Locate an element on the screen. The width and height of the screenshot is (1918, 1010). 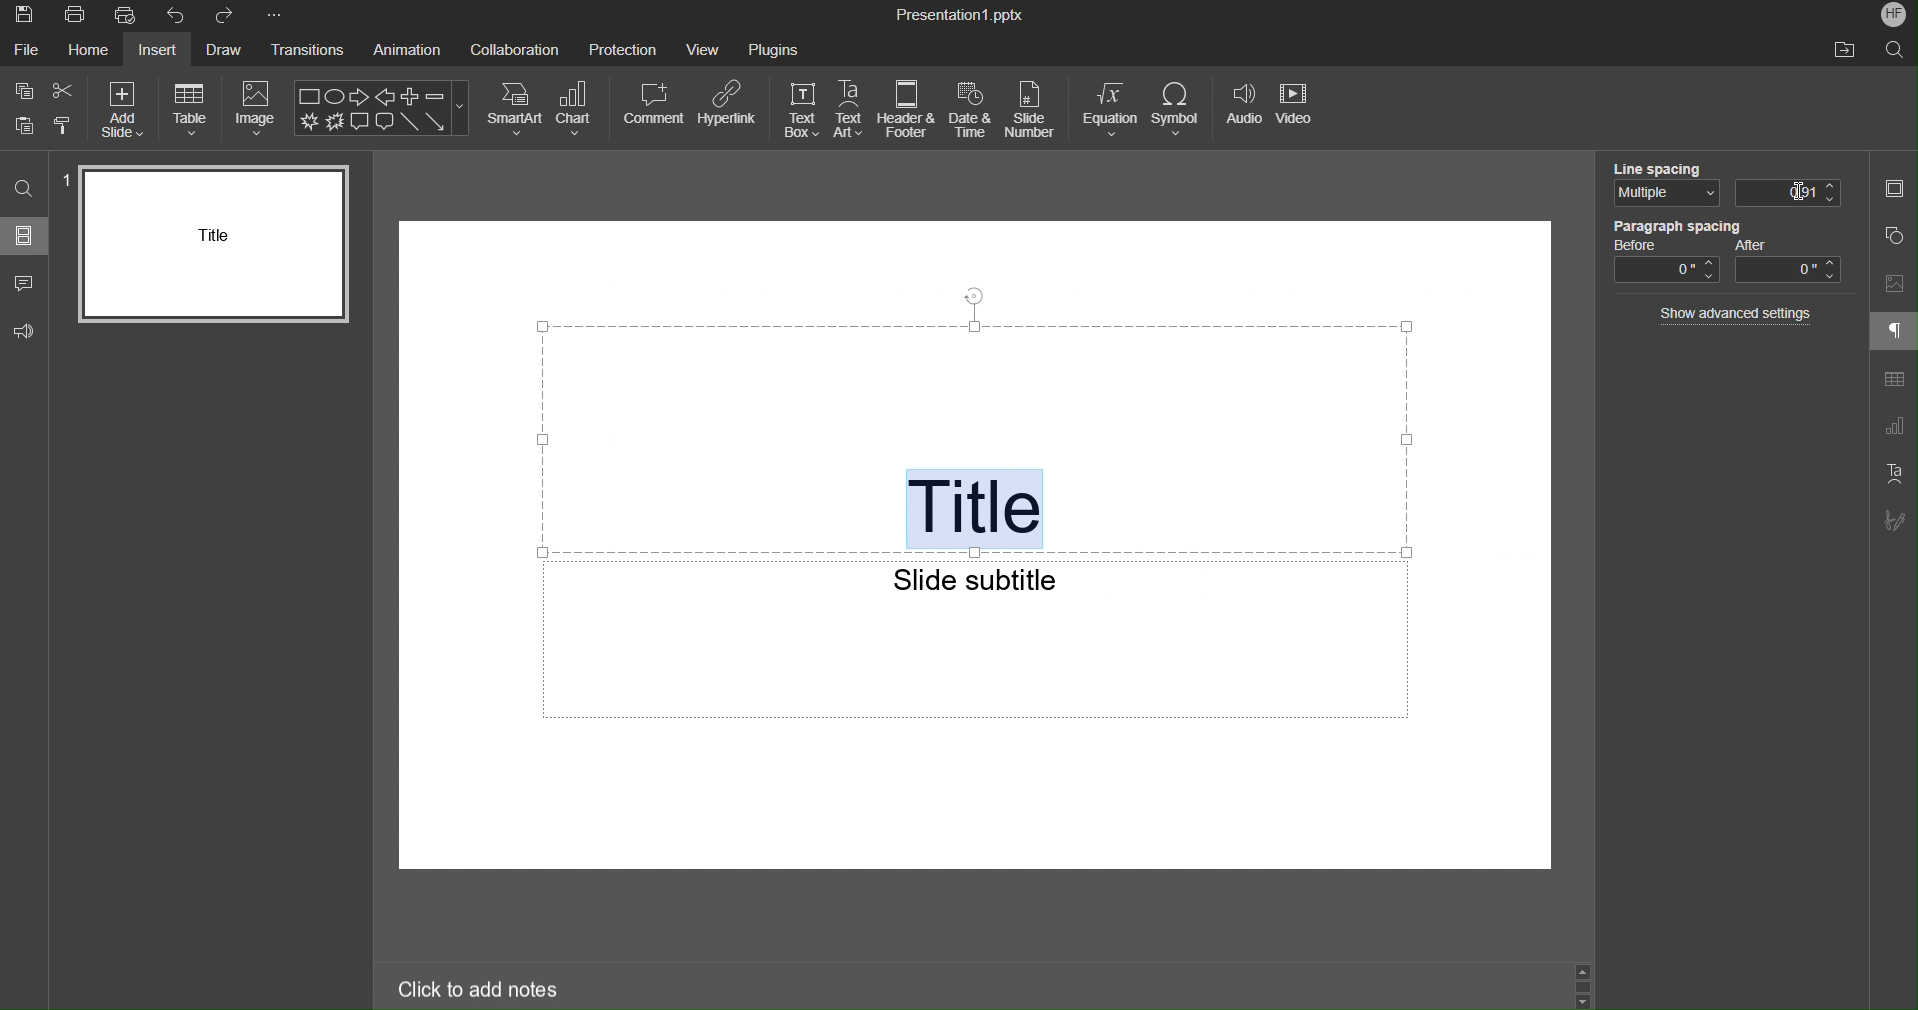
Signature is located at coordinates (1892, 521).